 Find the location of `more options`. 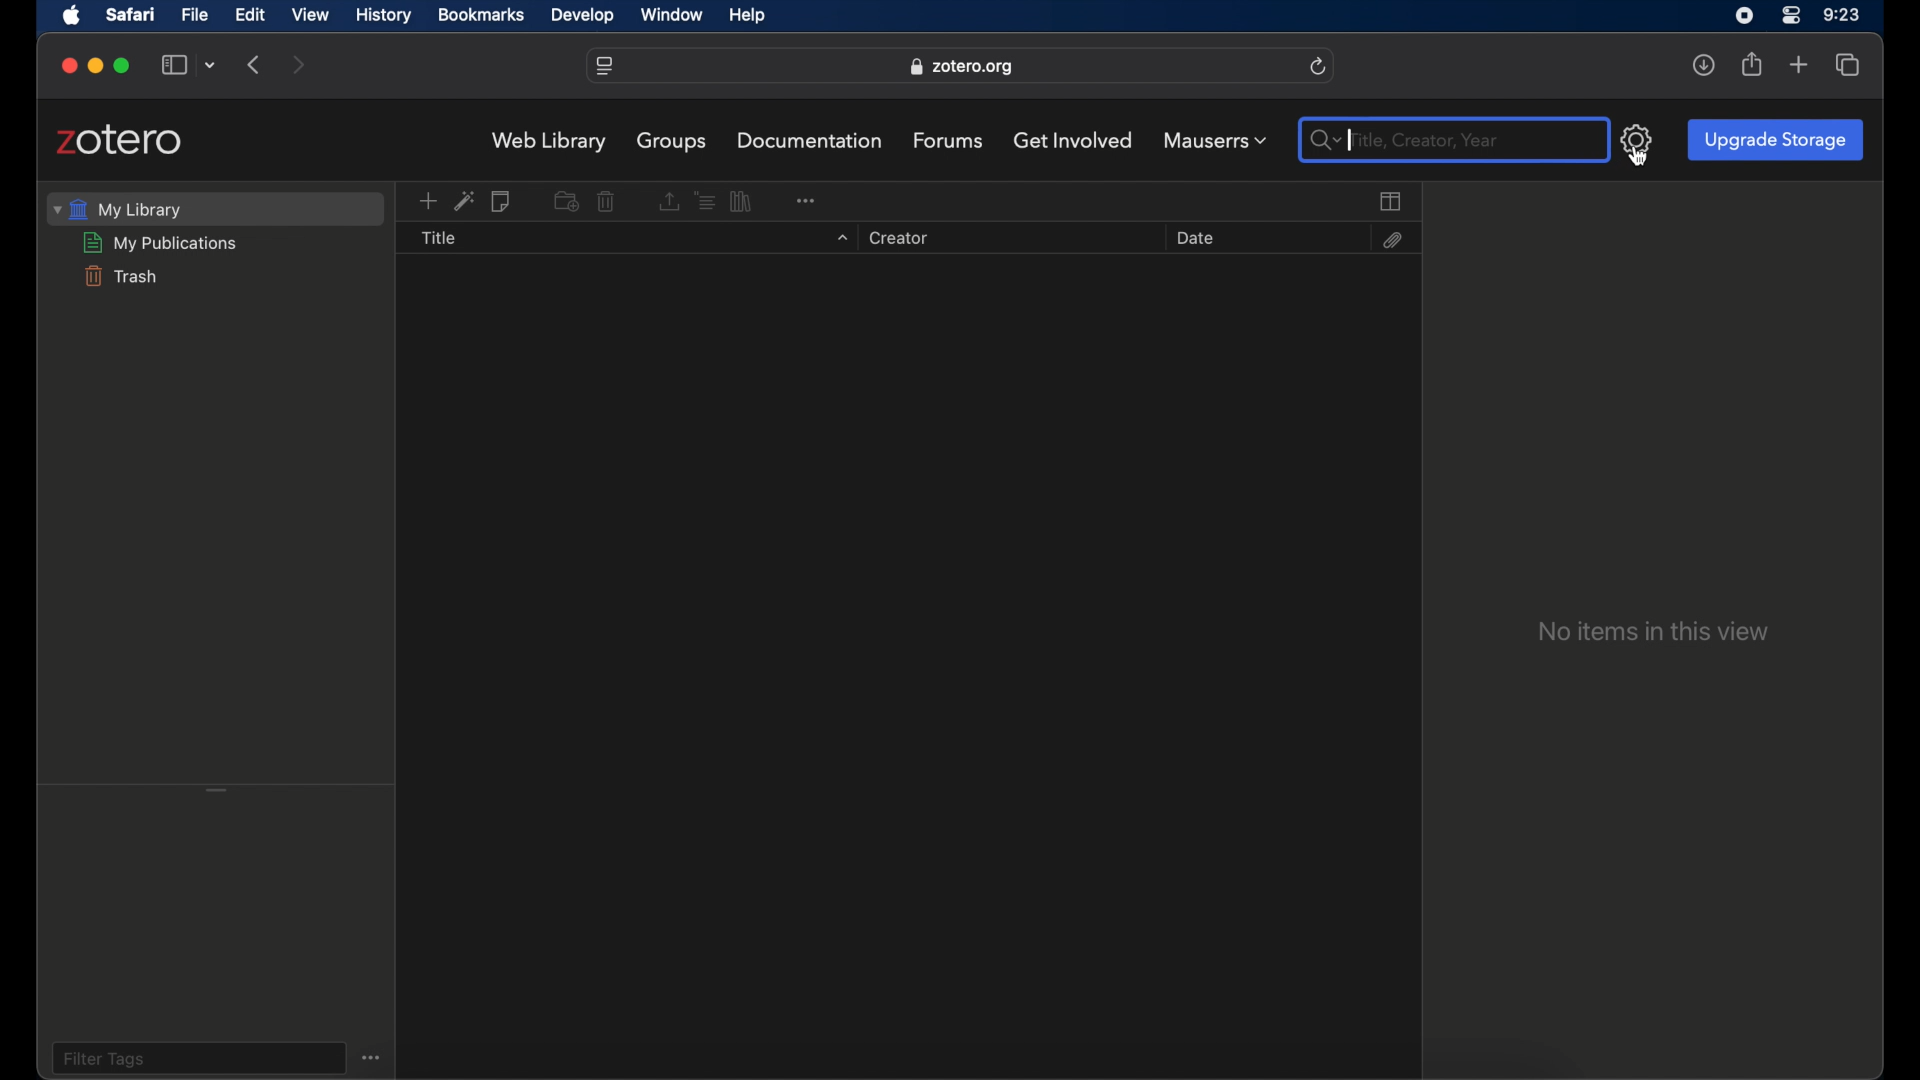

more options is located at coordinates (374, 1056).